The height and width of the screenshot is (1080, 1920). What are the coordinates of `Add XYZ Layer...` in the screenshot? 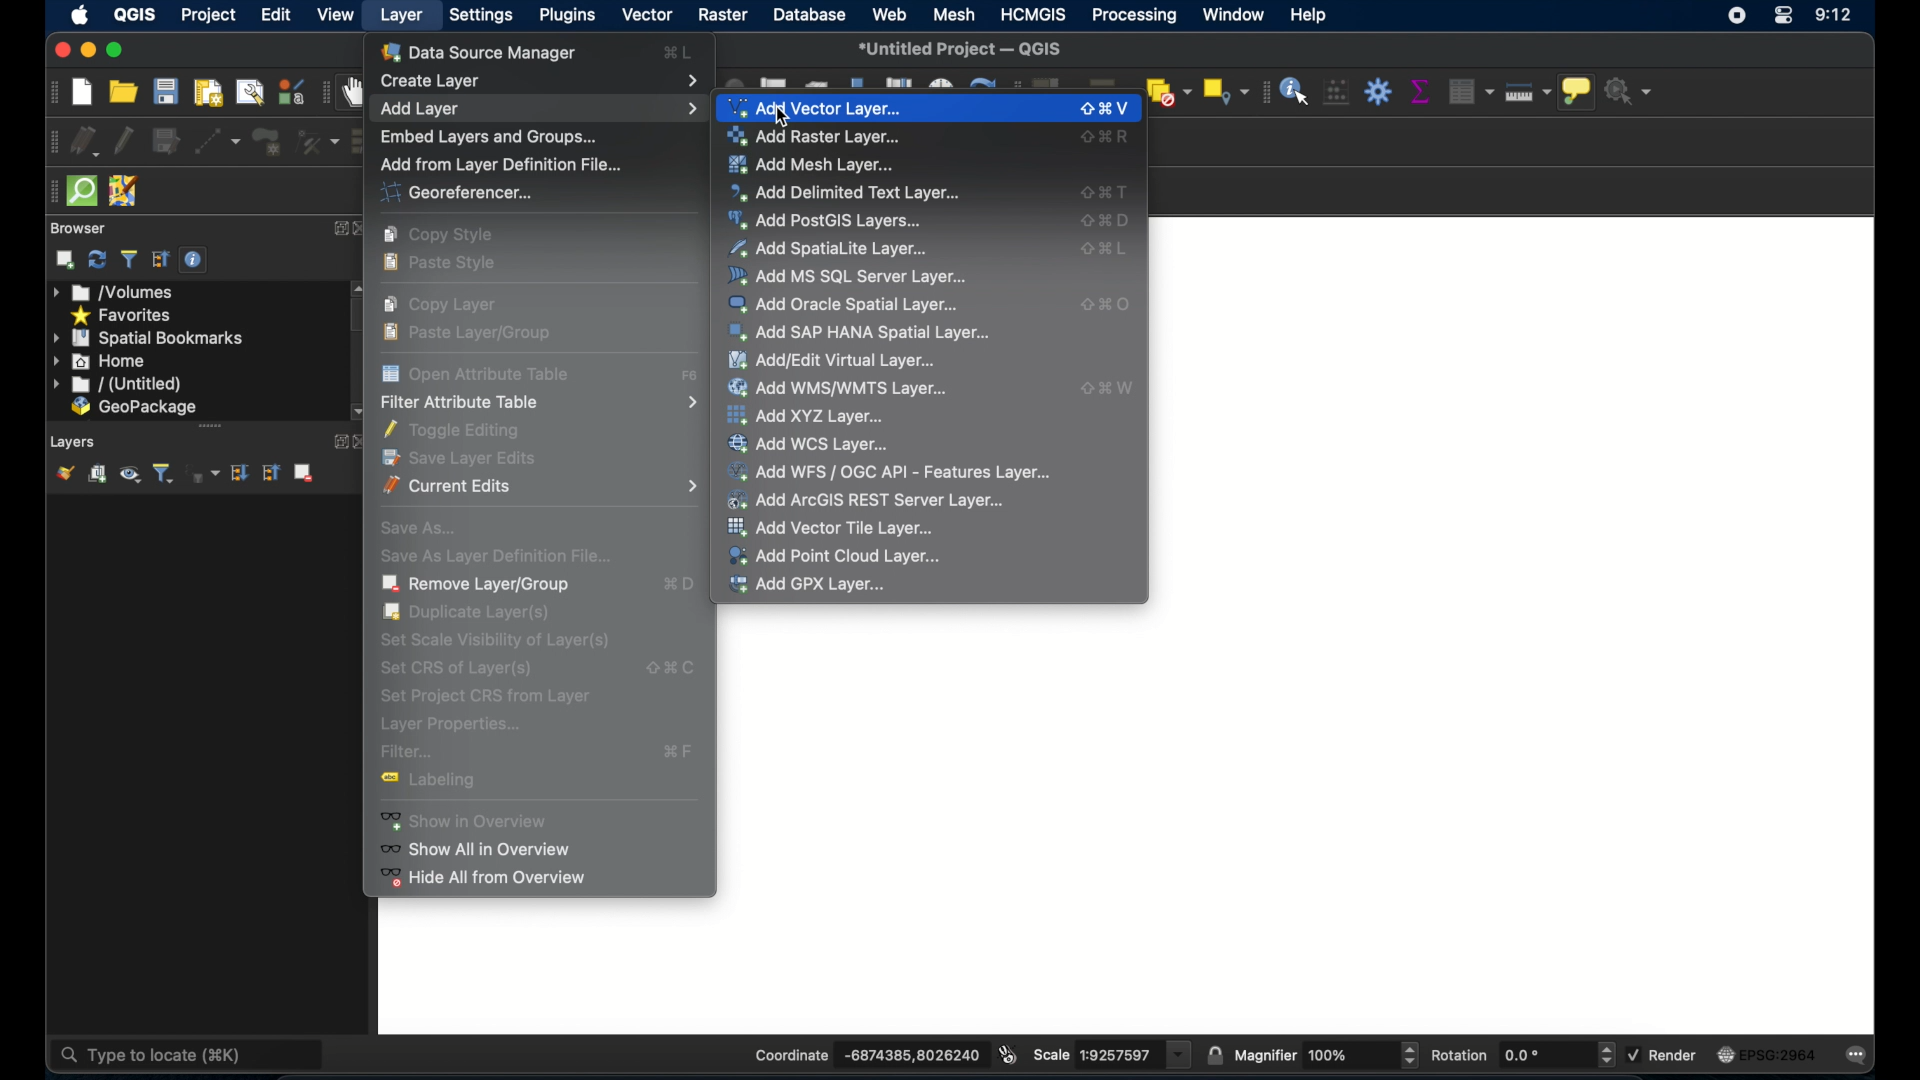 It's located at (851, 417).